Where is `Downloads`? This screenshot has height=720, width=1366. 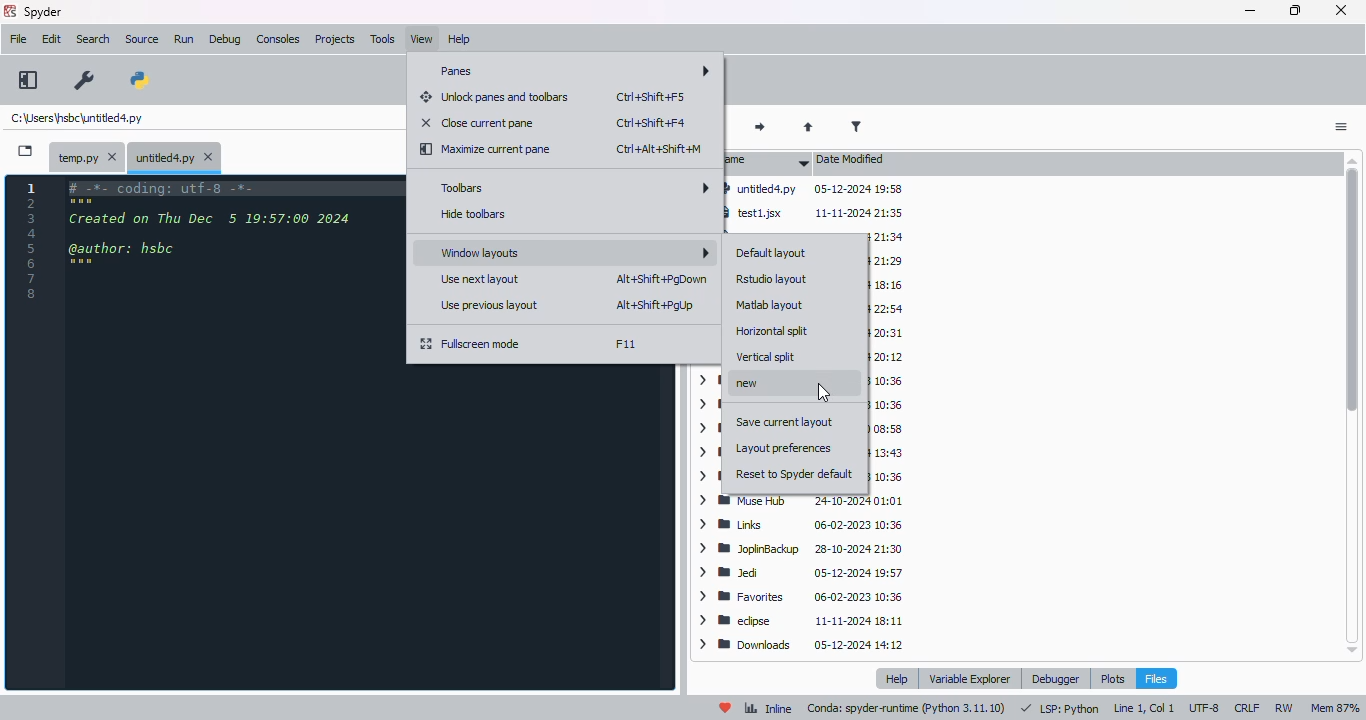 Downloads is located at coordinates (800, 644).